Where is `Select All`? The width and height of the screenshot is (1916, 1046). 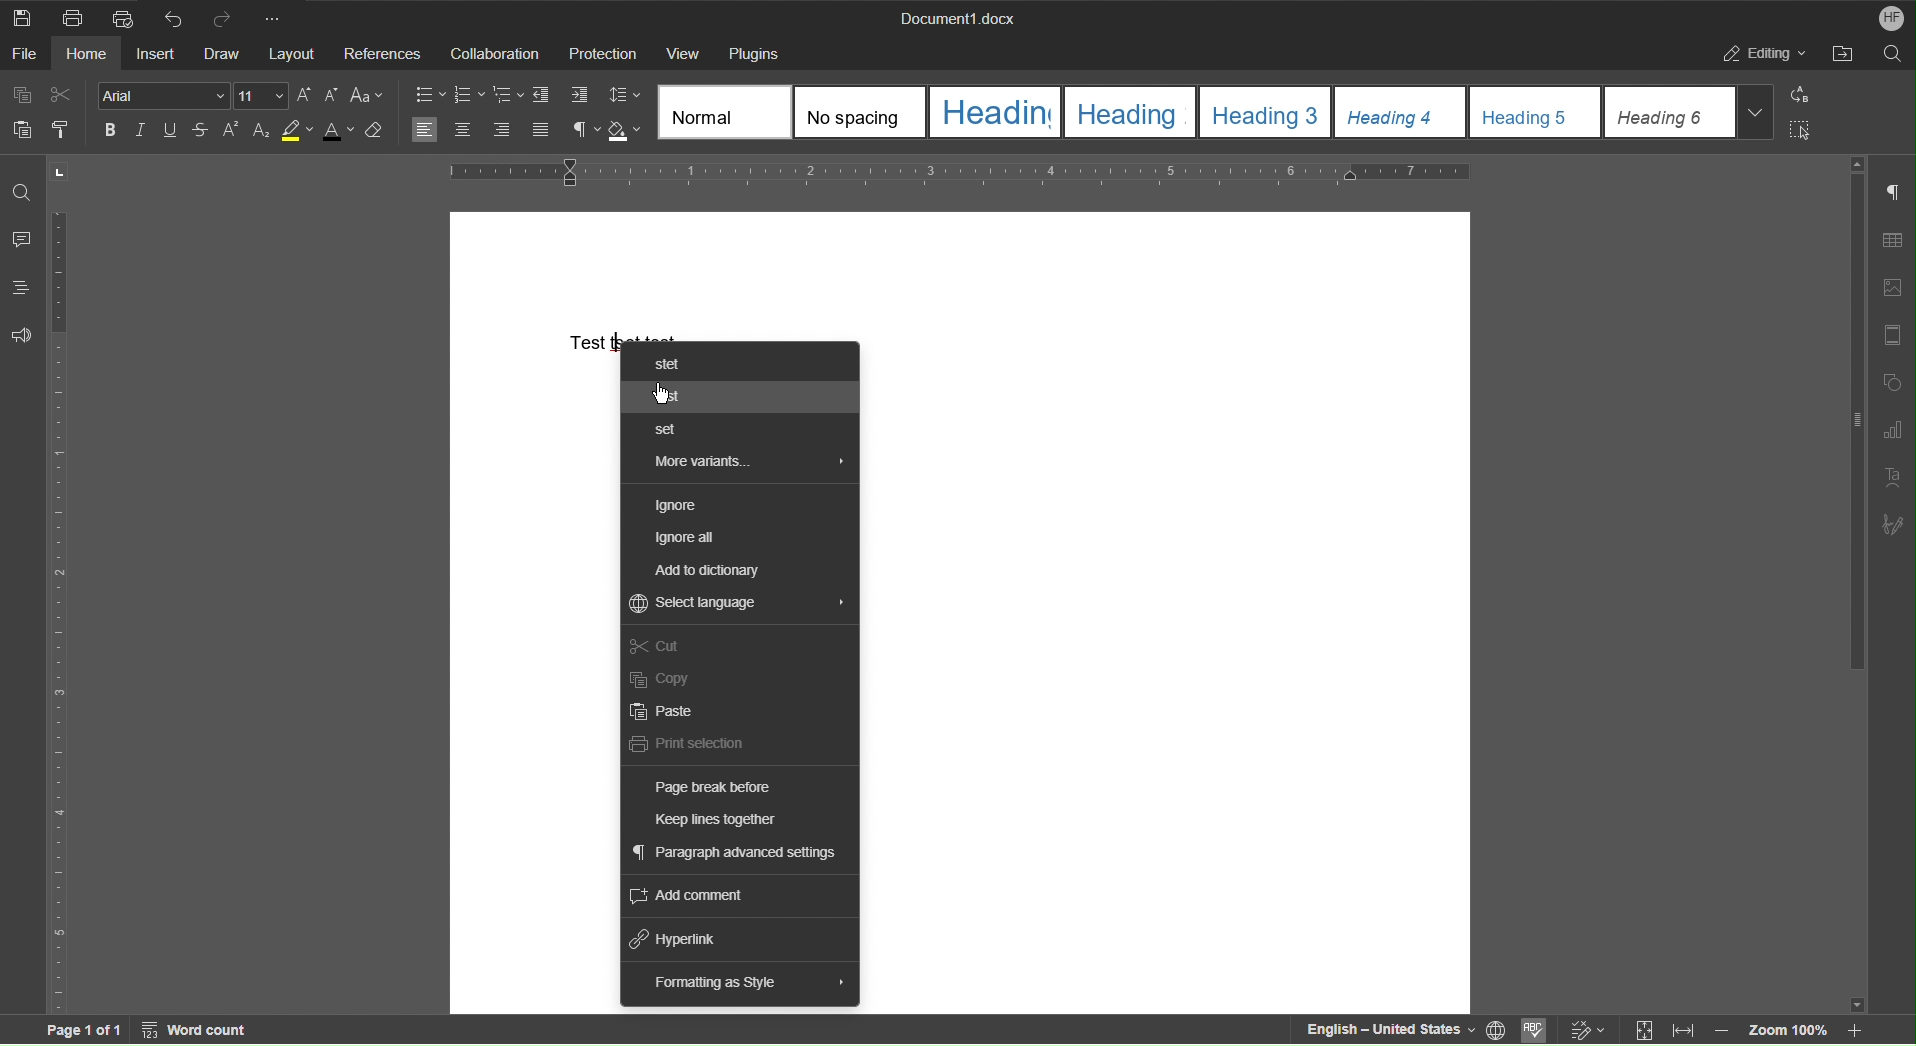
Select All is located at coordinates (1799, 128).